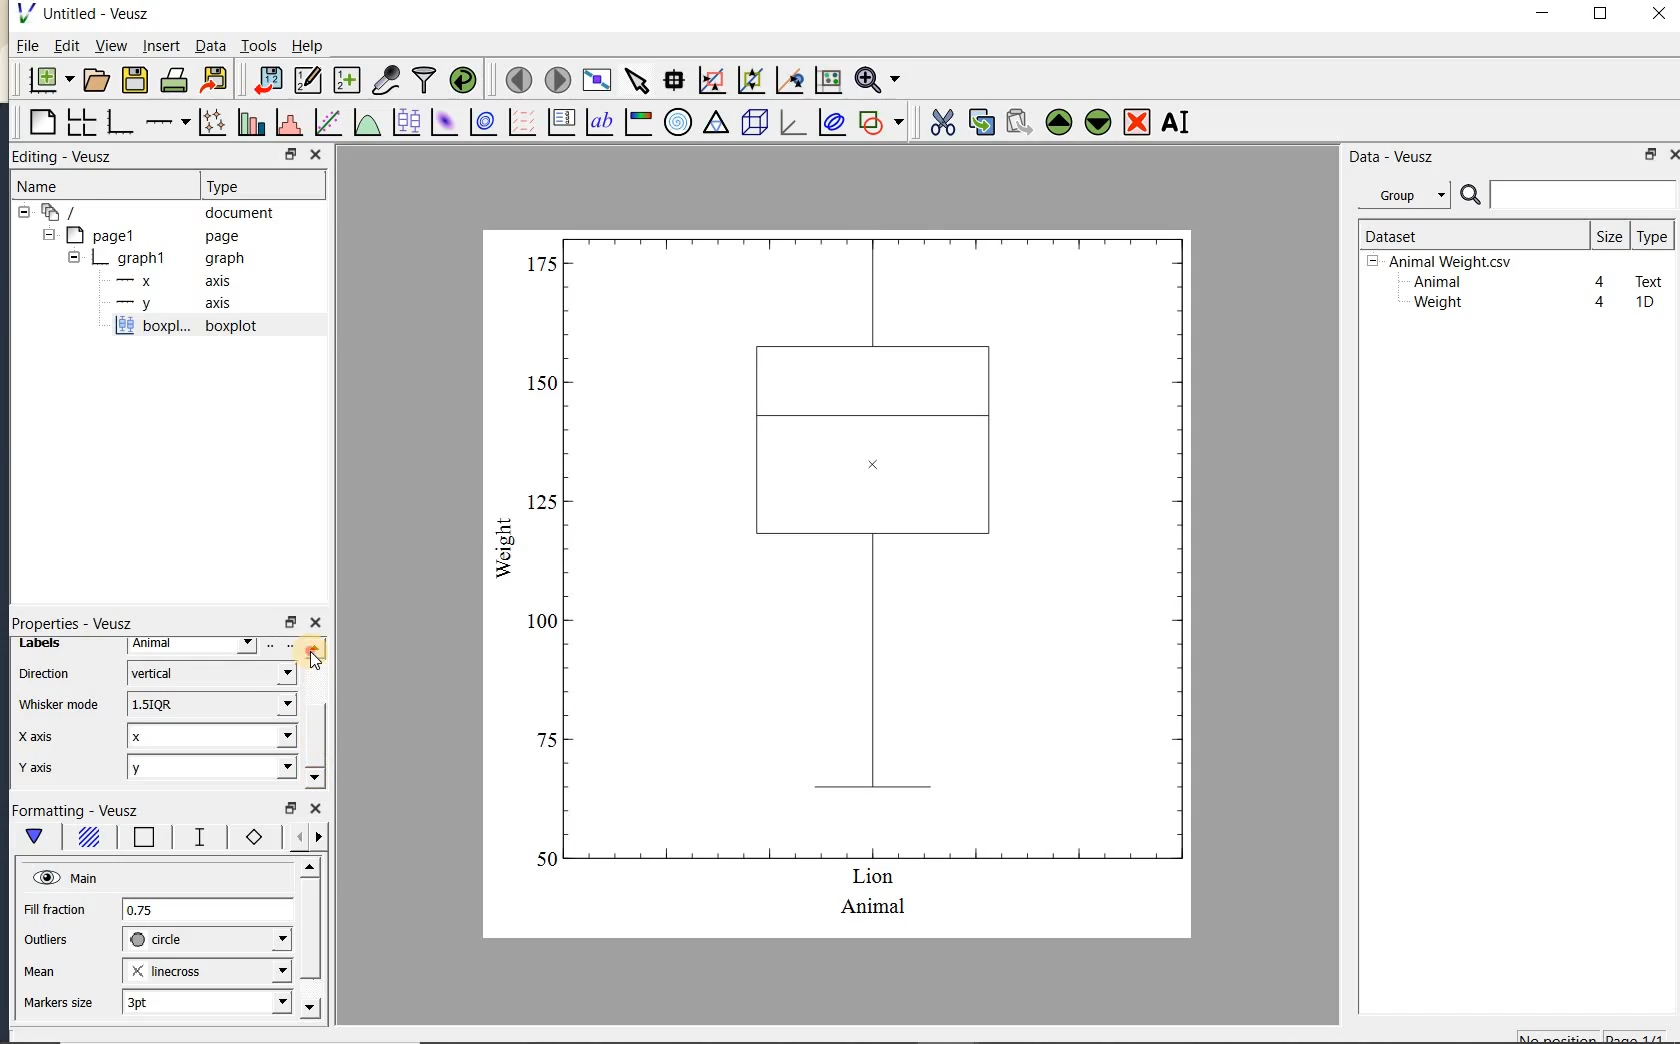 This screenshot has height=1044, width=1680. What do you see at coordinates (152, 213) in the screenshot?
I see `document` at bounding box center [152, 213].